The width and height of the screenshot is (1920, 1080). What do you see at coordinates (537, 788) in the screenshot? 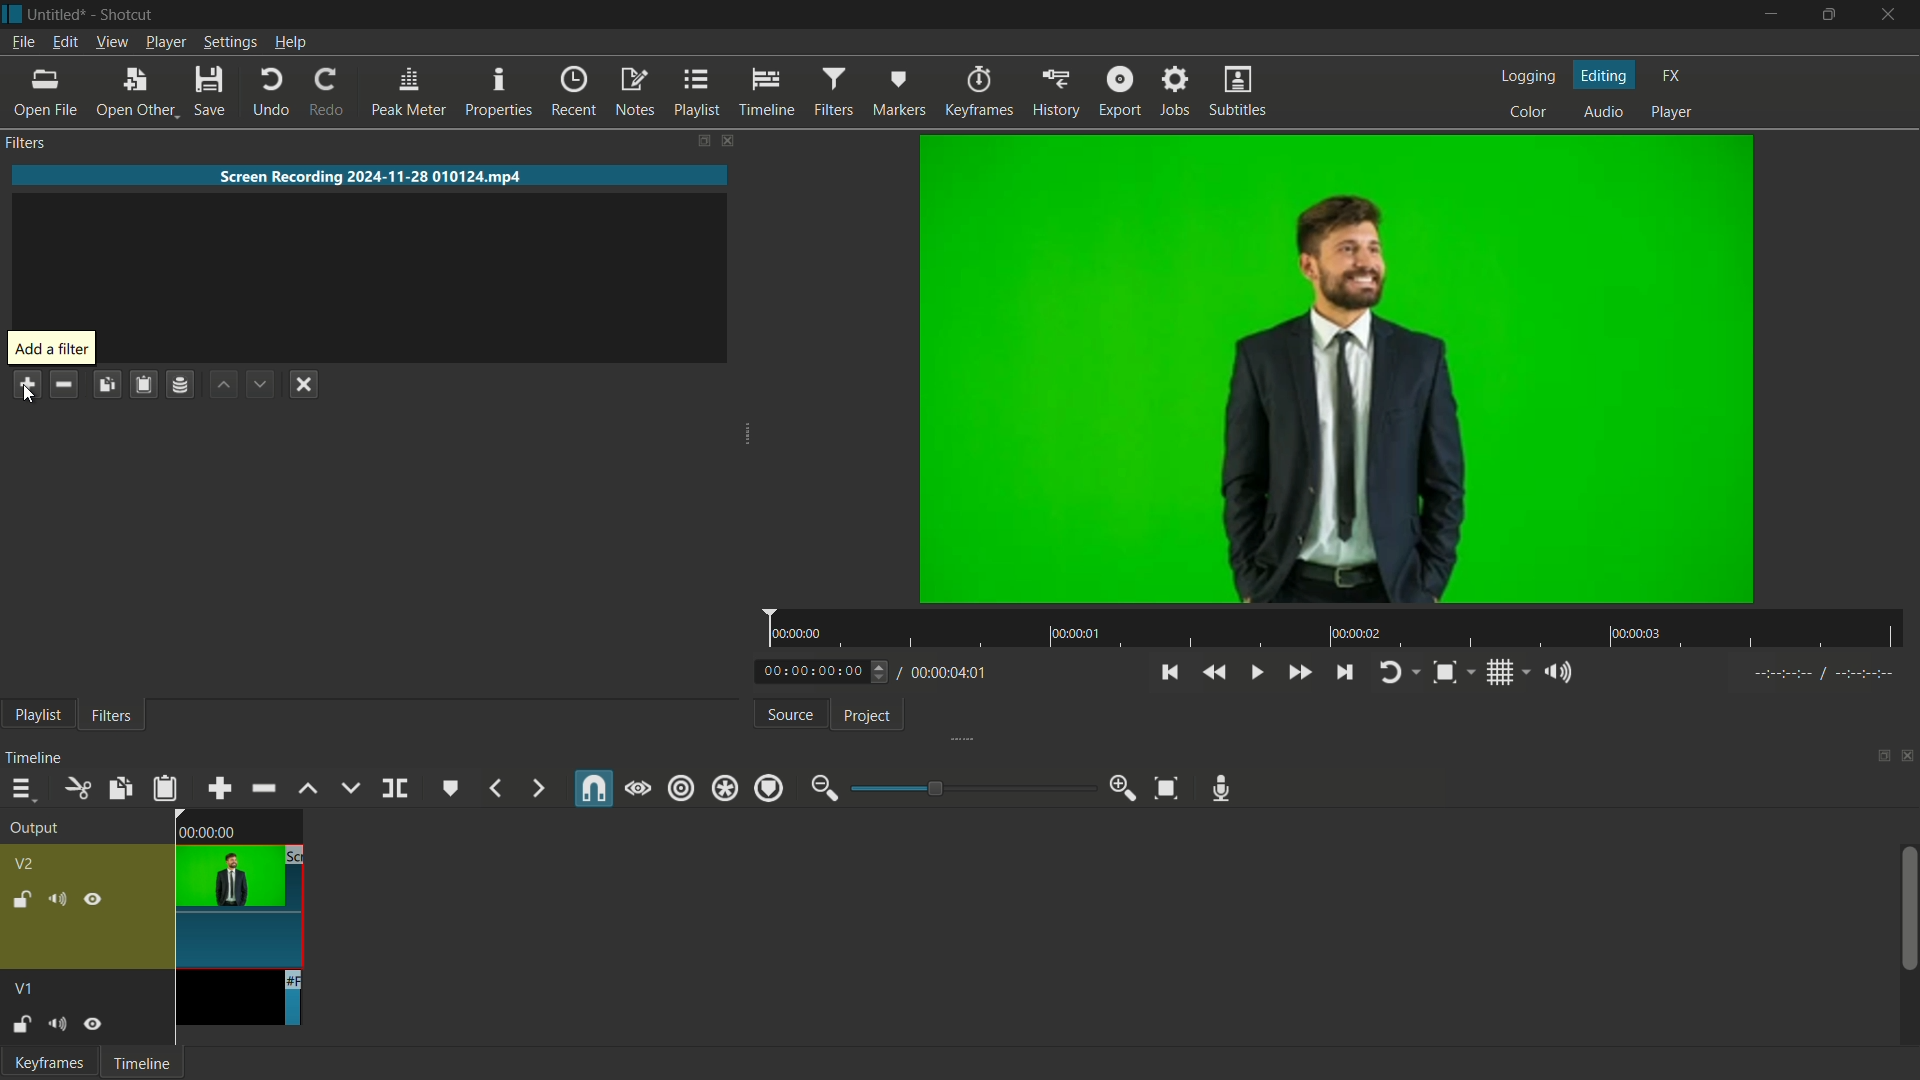
I see `next marker` at bounding box center [537, 788].